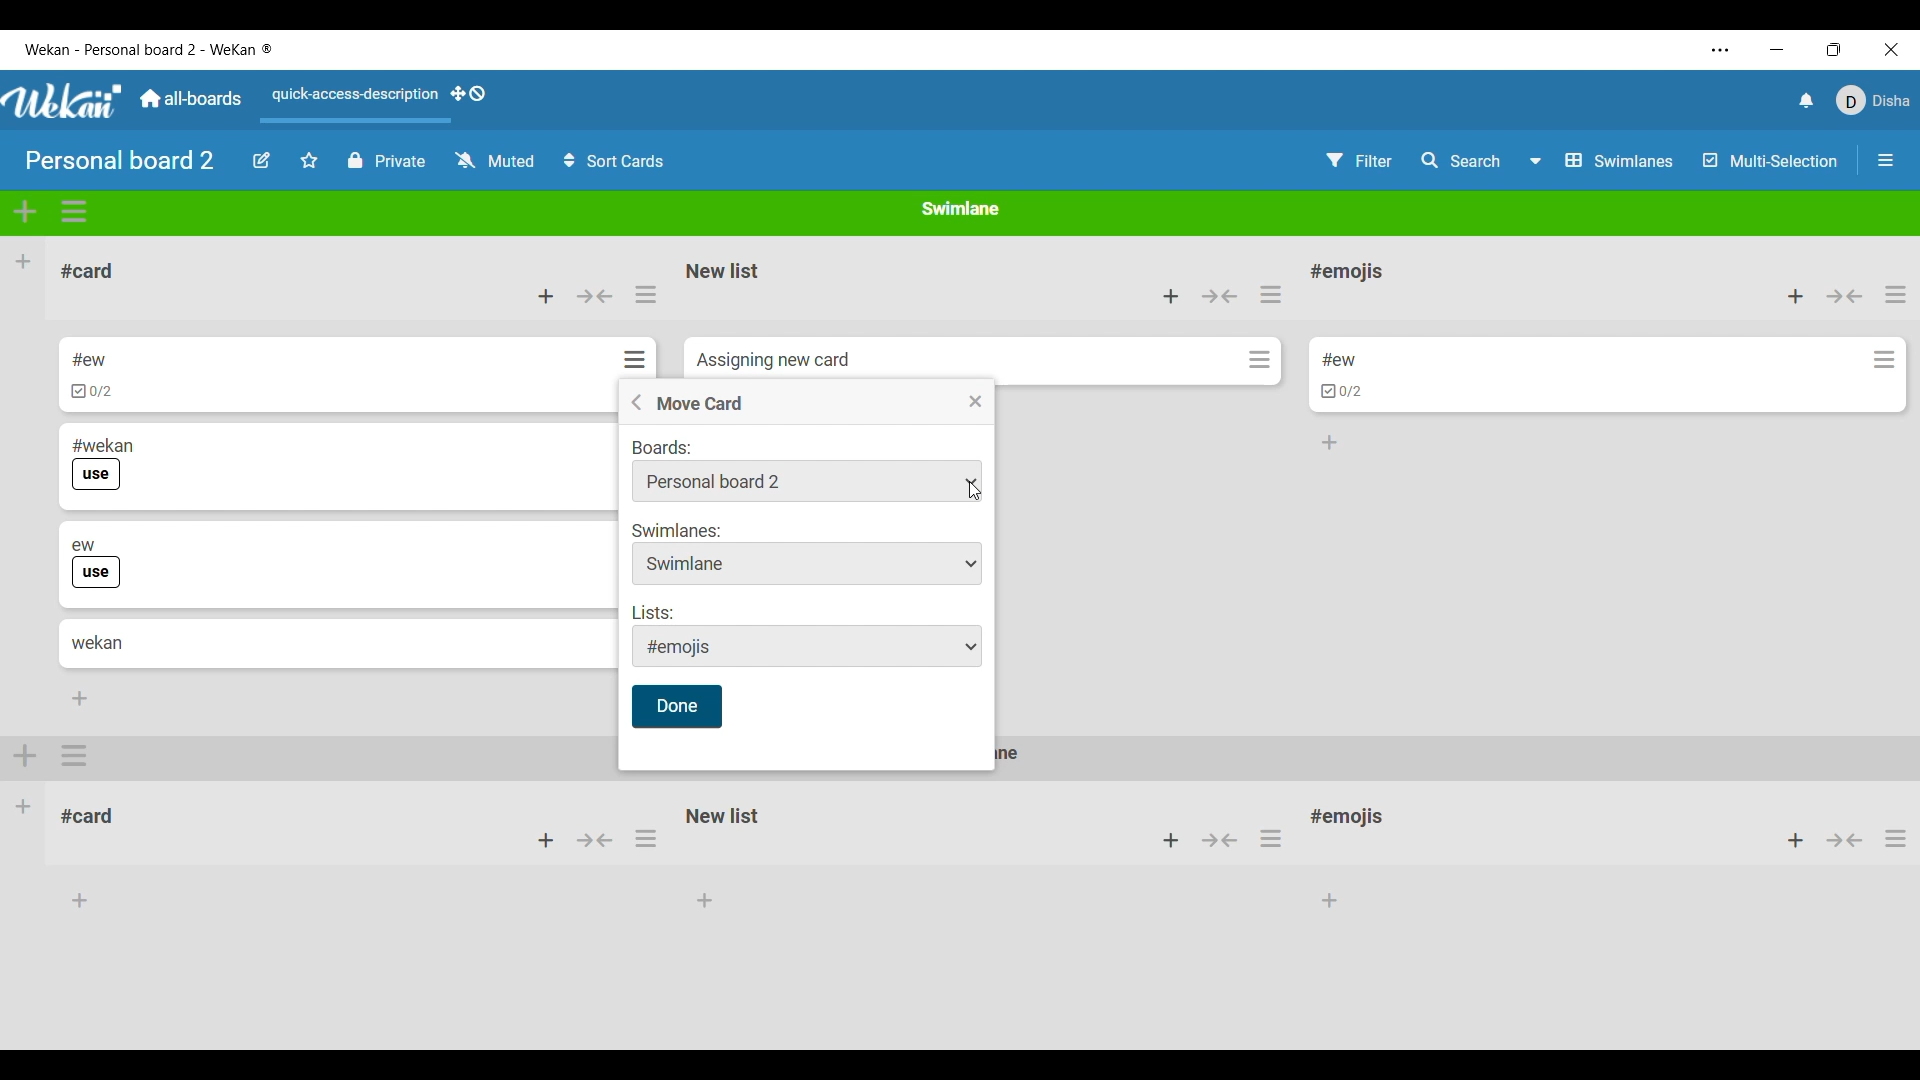 This screenshot has width=1920, height=1080. Describe the element at coordinates (80, 698) in the screenshot. I see `Add card to bottom of list` at that location.